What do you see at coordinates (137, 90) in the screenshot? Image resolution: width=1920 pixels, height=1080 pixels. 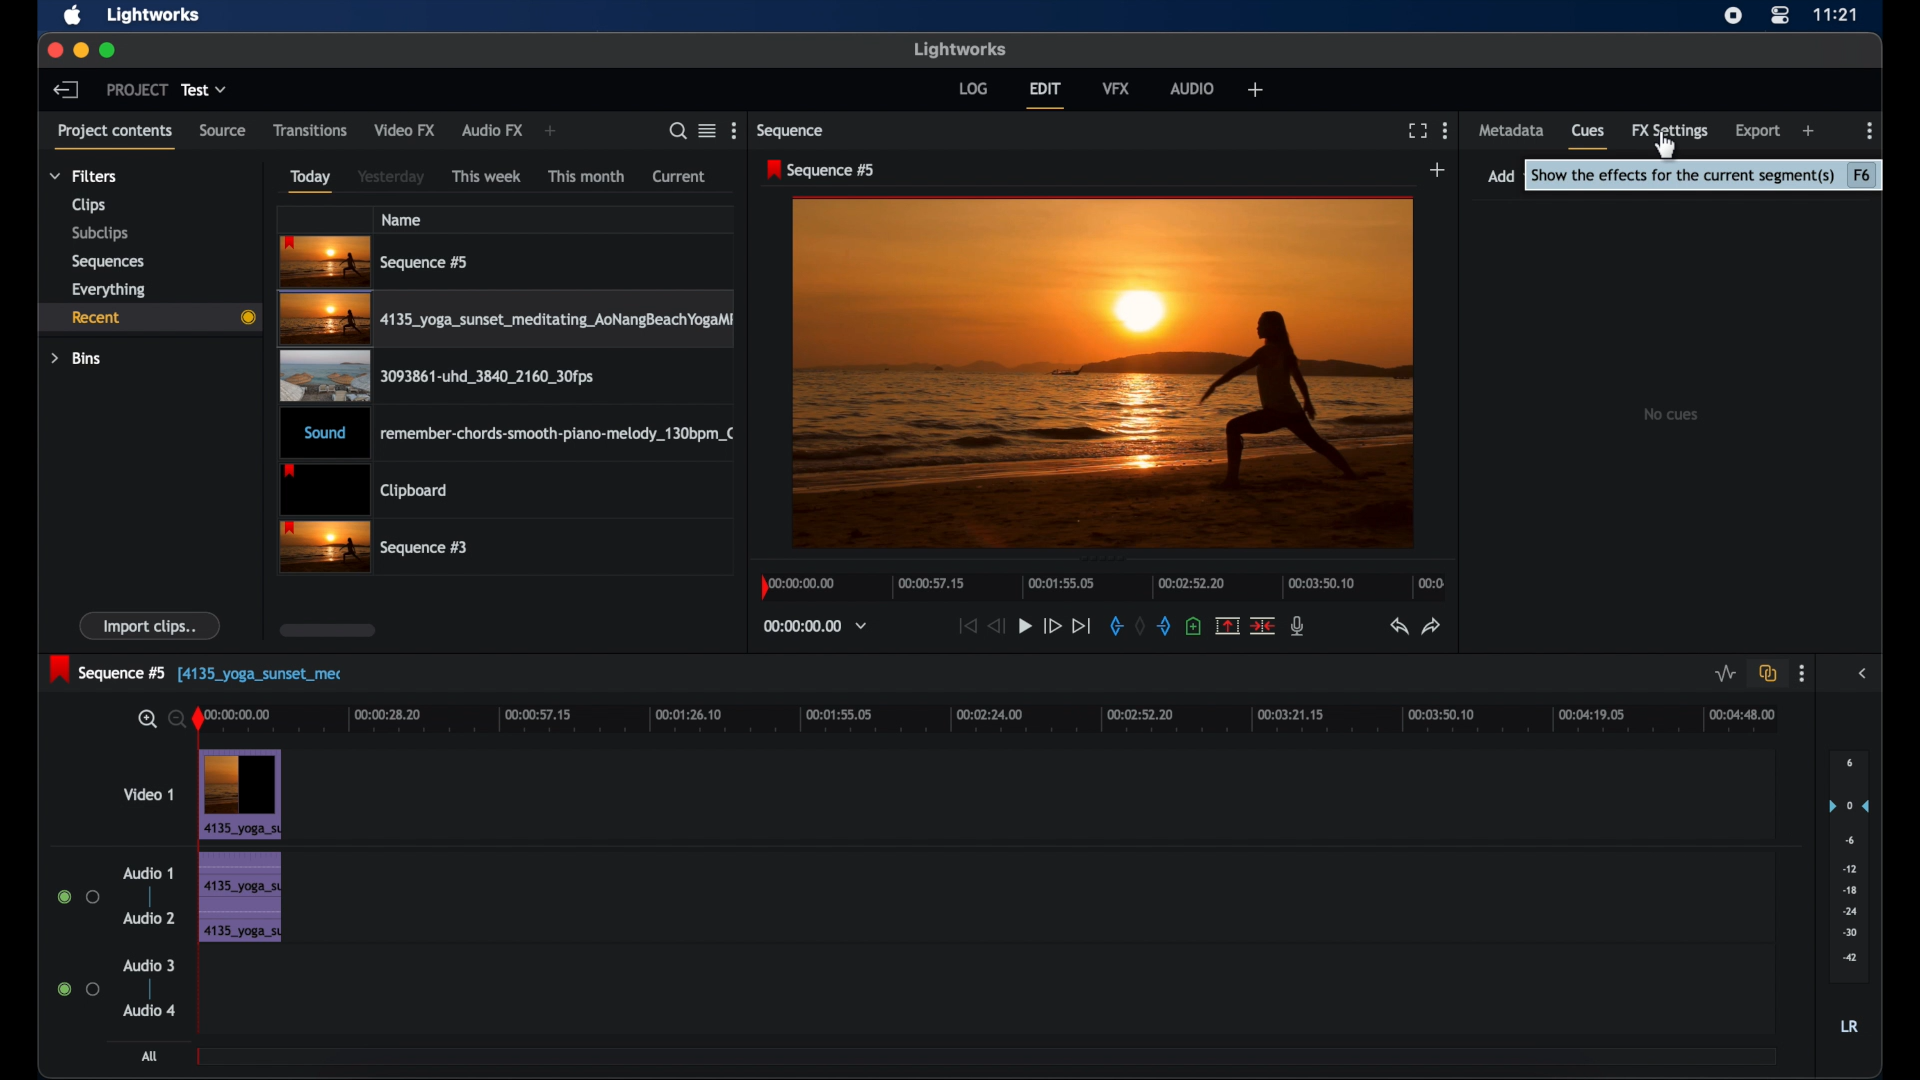 I see `project` at bounding box center [137, 90].